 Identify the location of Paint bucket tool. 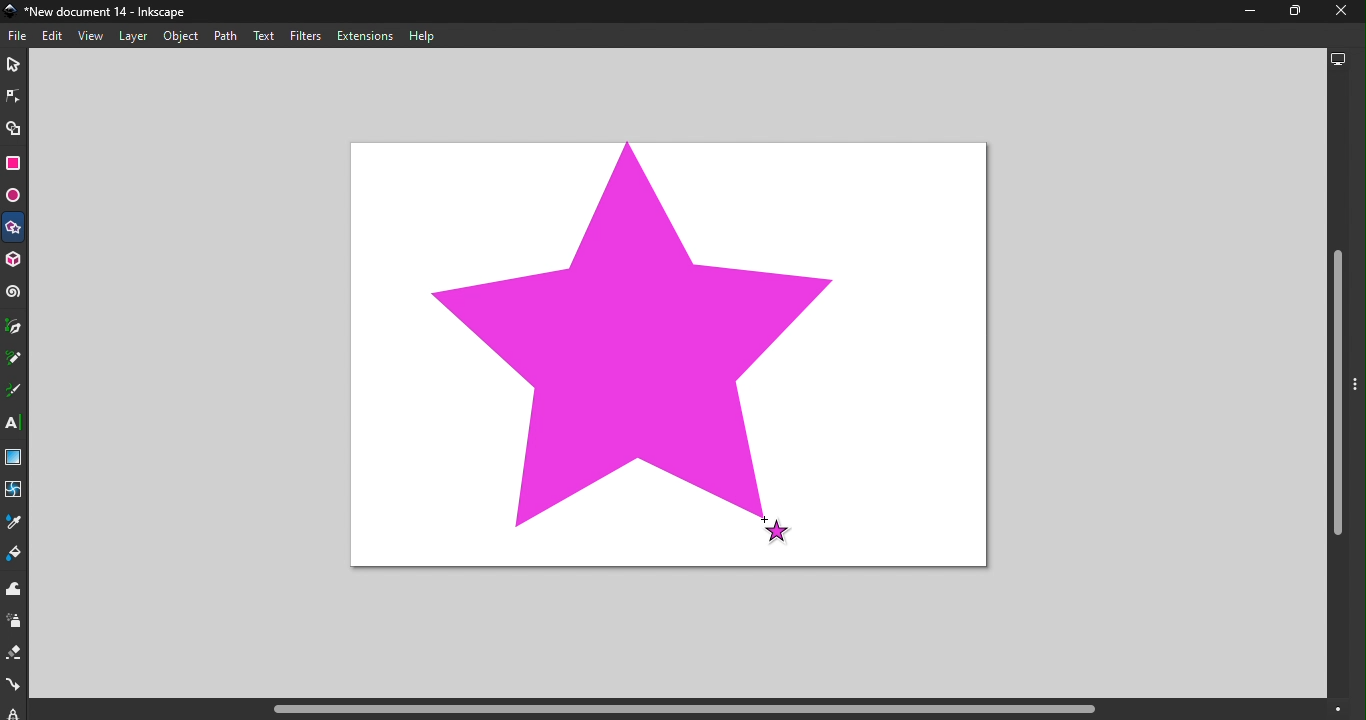
(15, 557).